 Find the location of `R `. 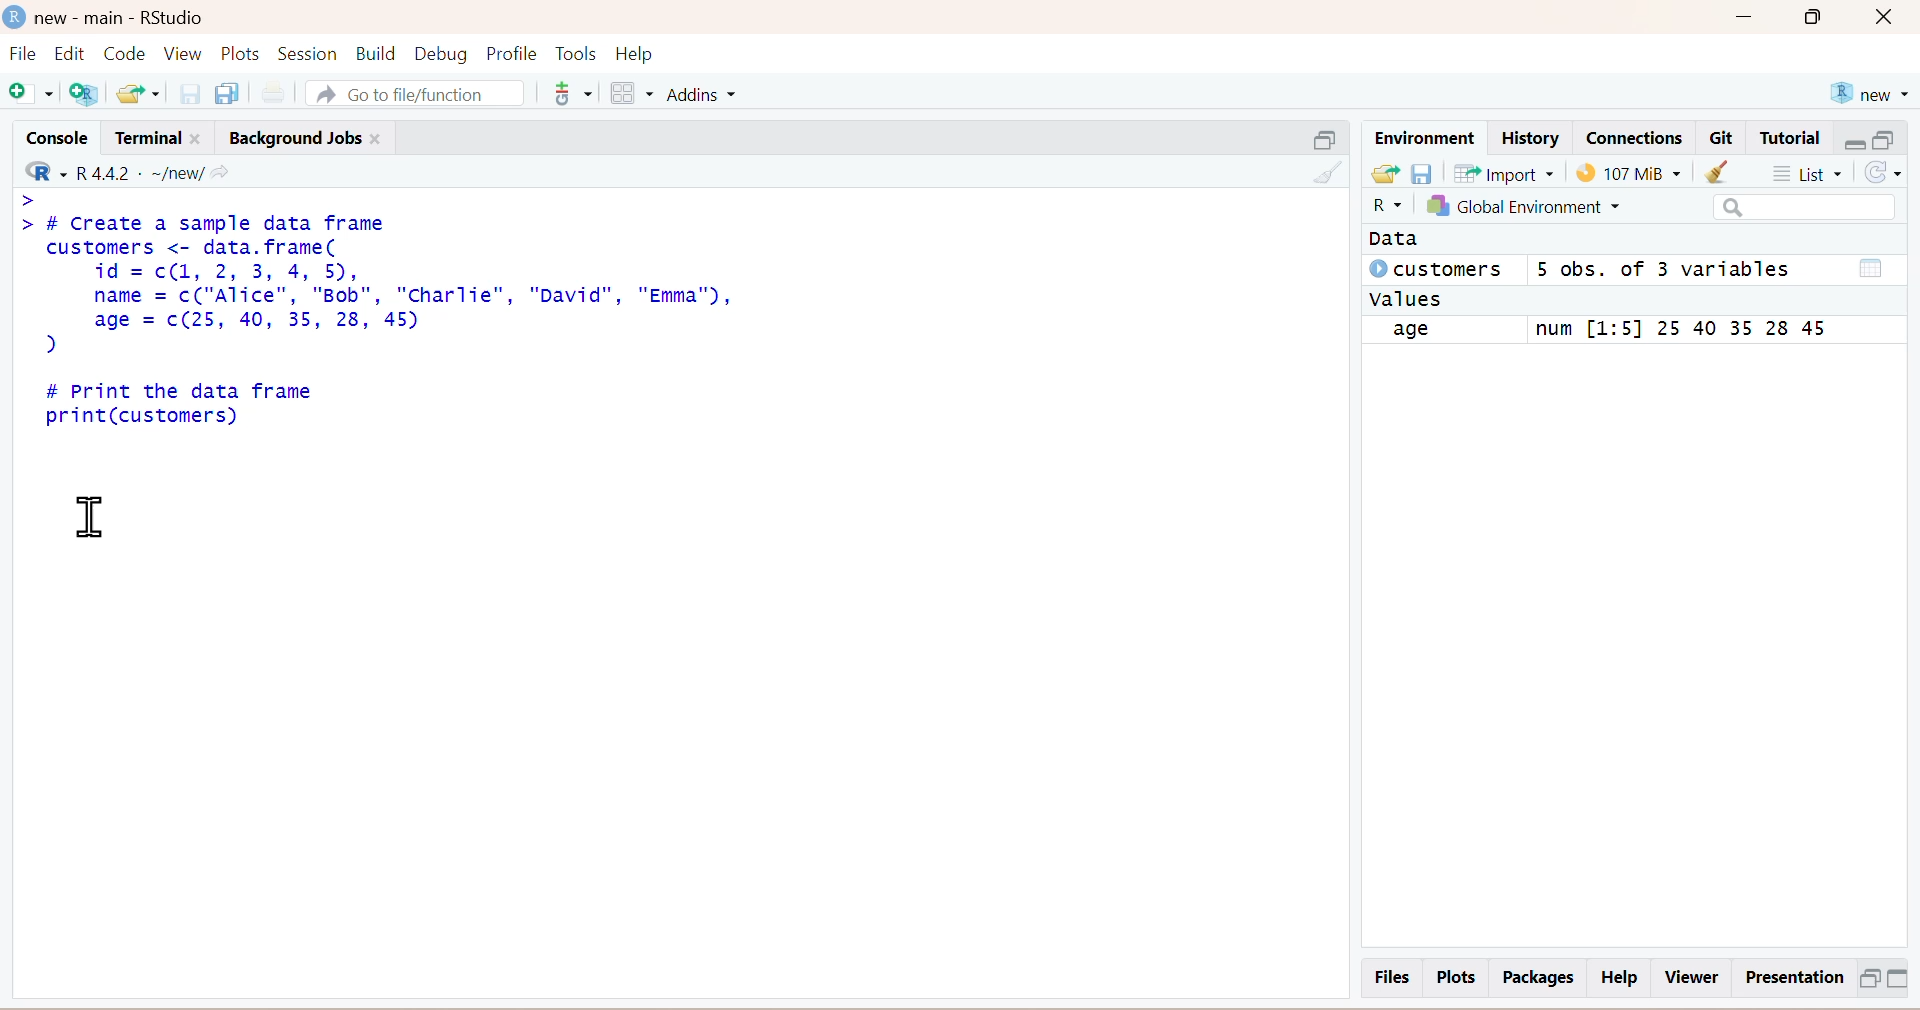

R  is located at coordinates (1379, 208).